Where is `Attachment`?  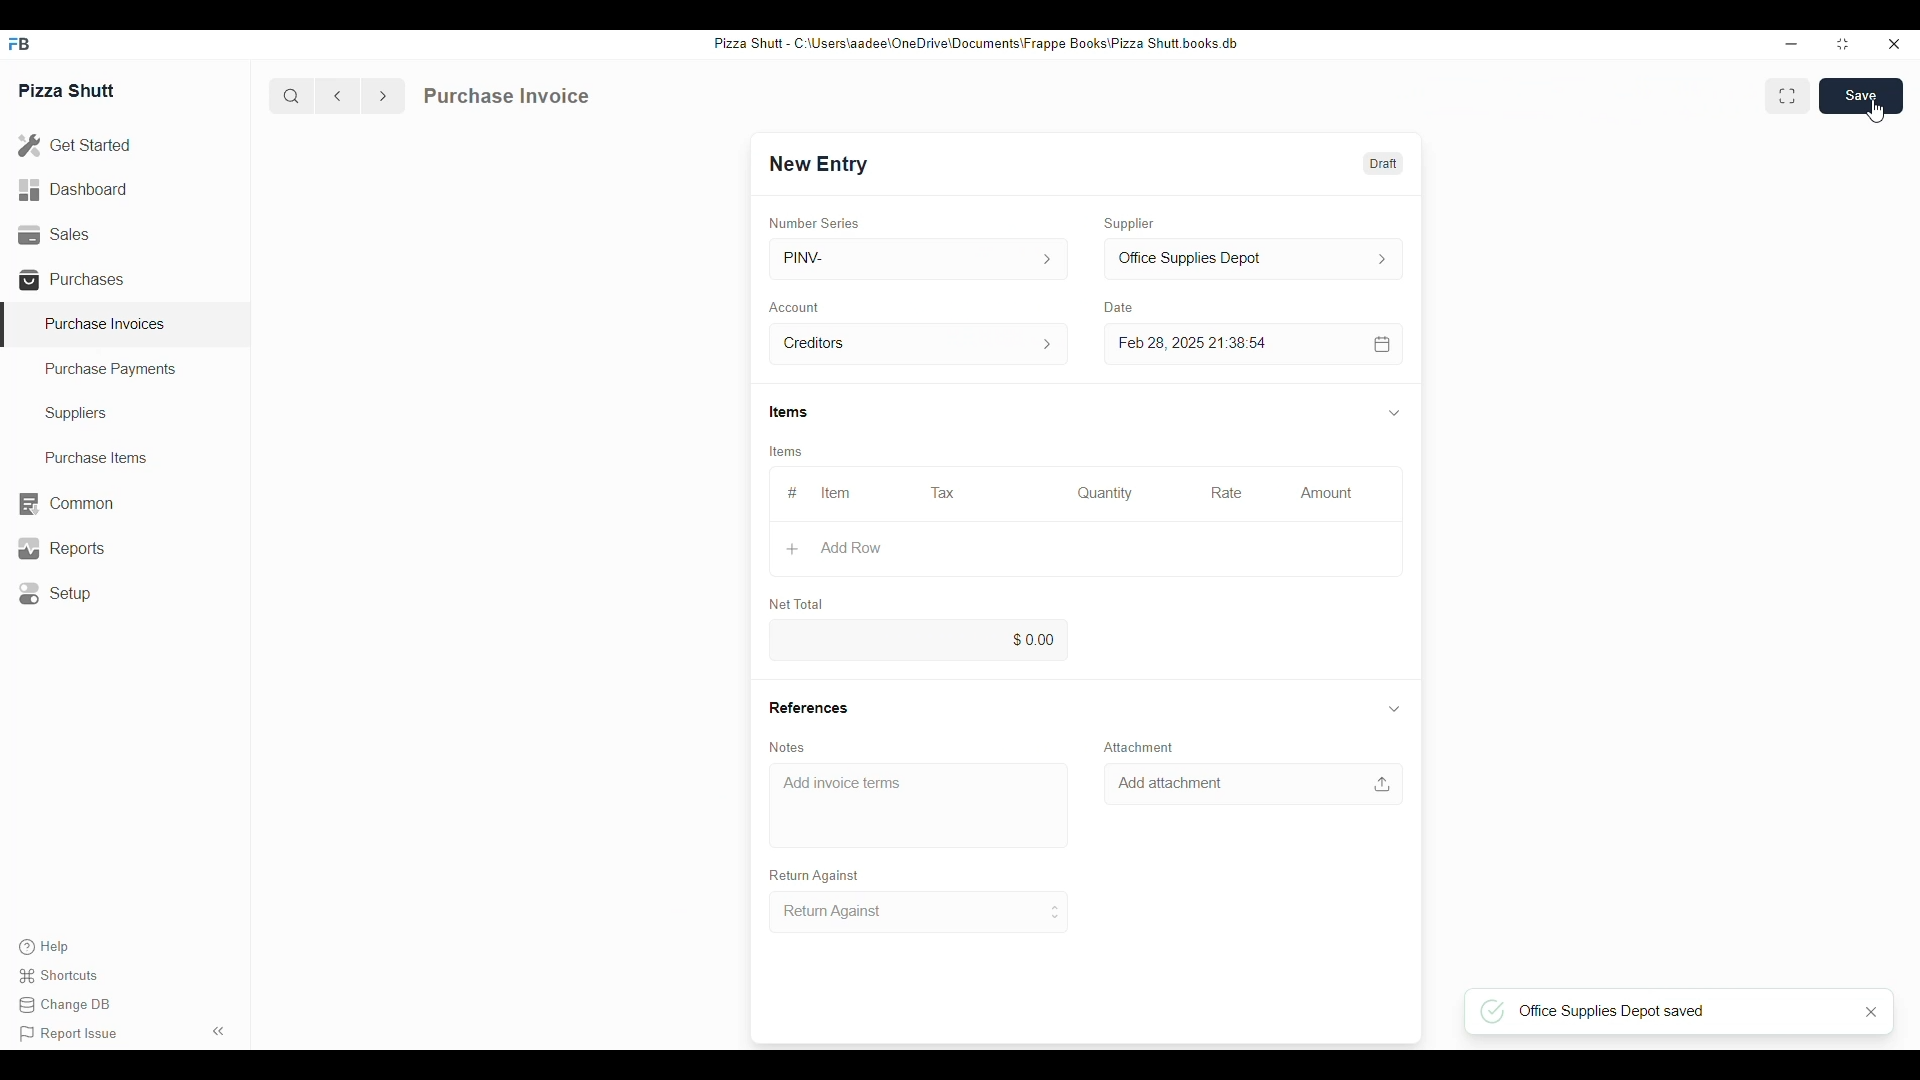
Attachment is located at coordinates (1139, 747).